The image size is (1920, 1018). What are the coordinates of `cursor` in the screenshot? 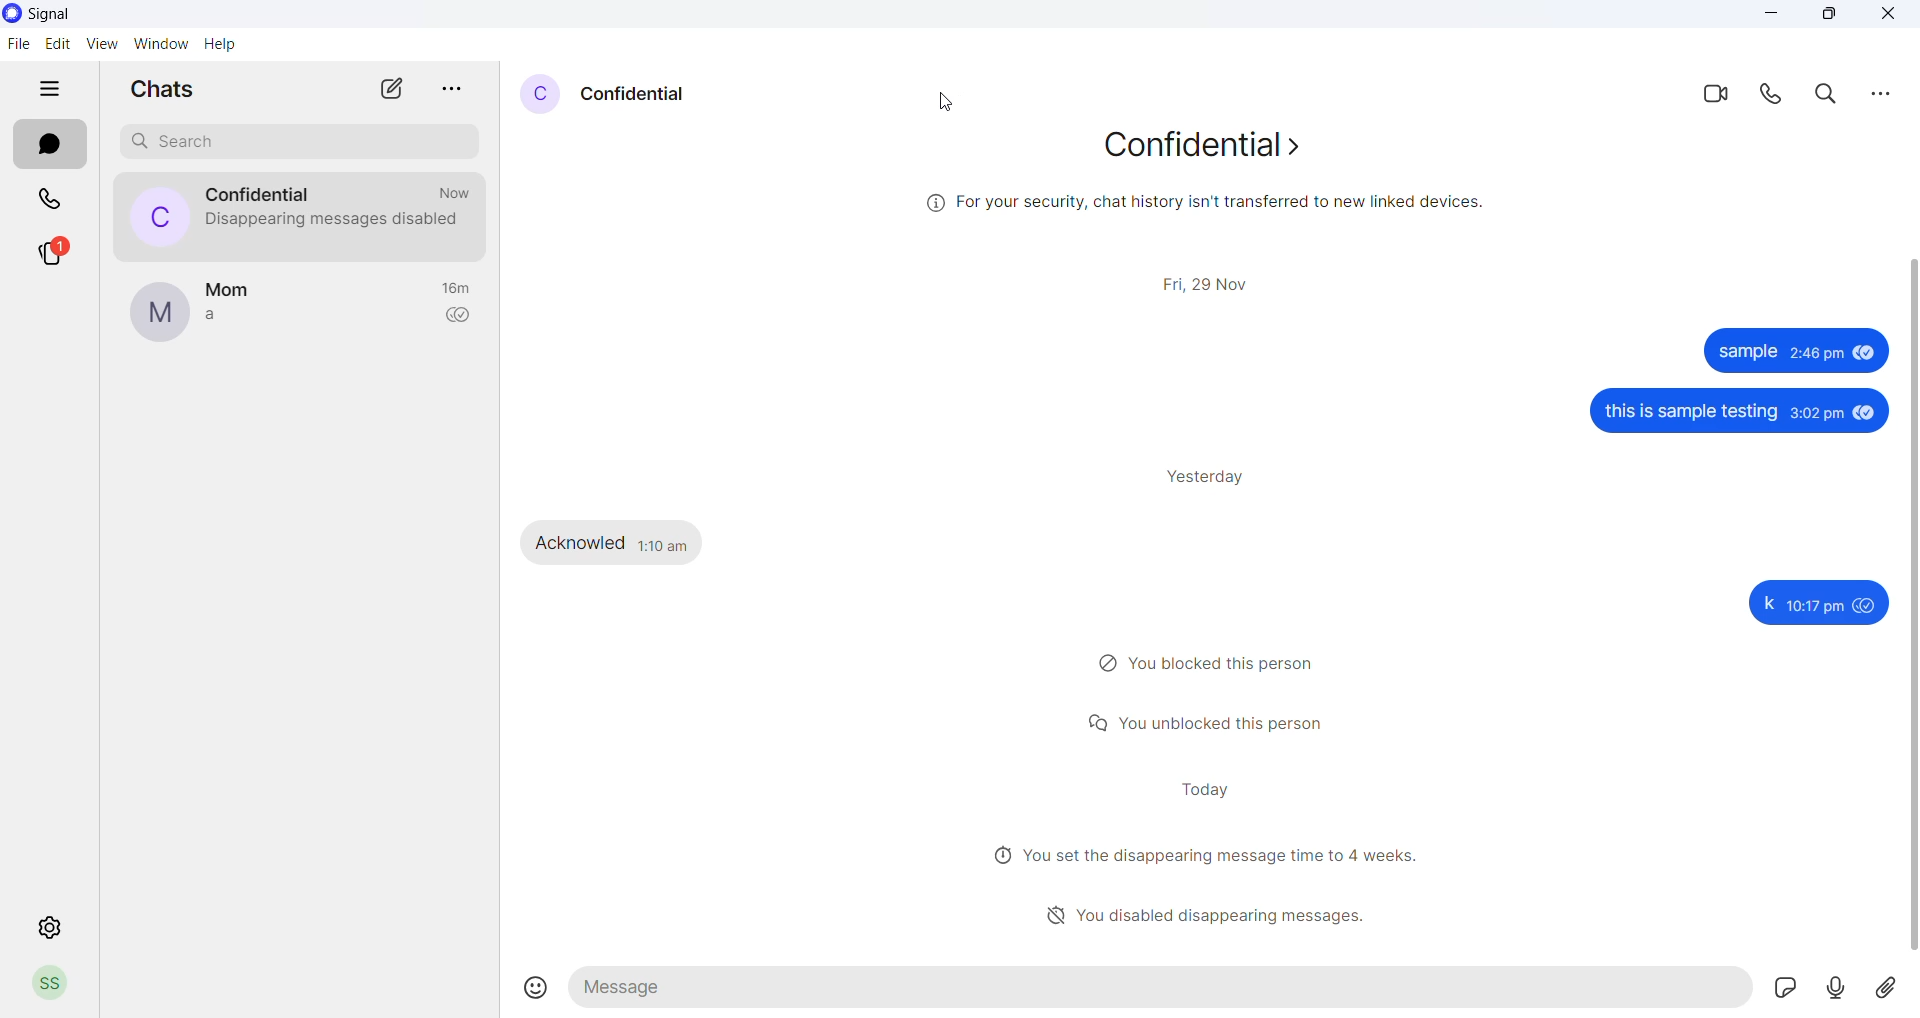 It's located at (950, 102).